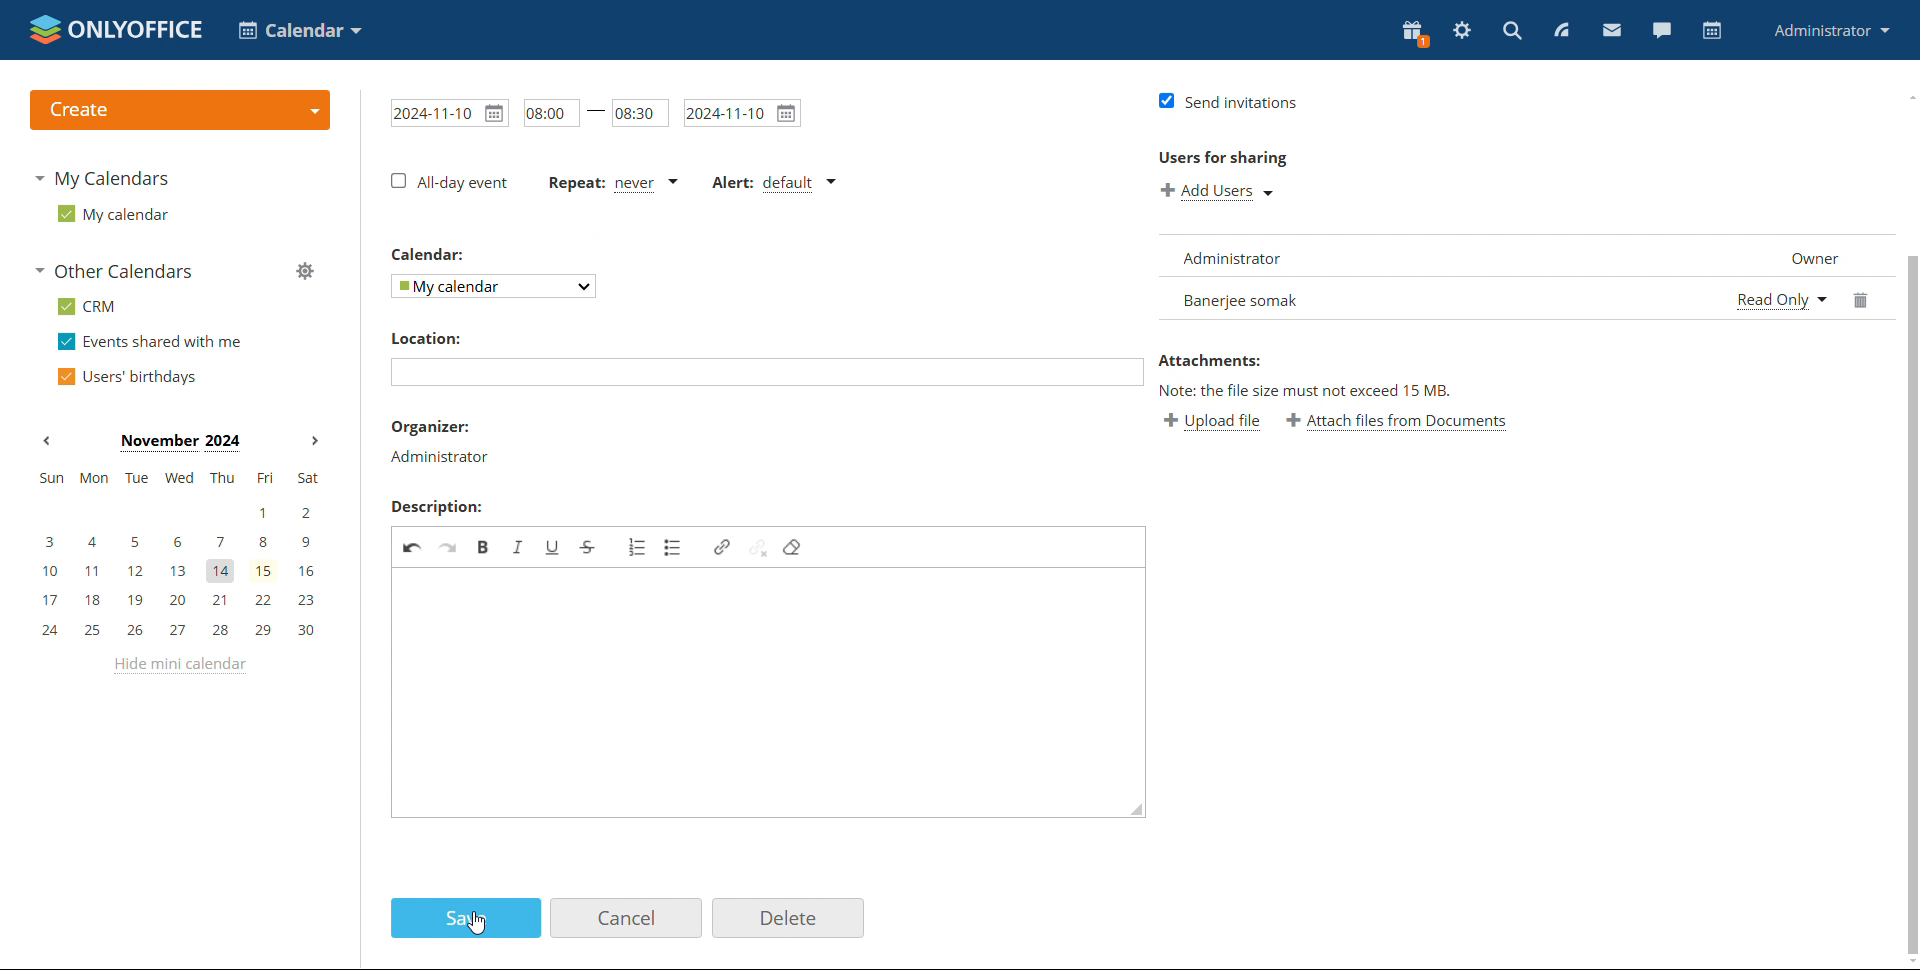 Image resolution: width=1920 pixels, height=970 pixels. What do you see at coordinates (746, 378) in the screenshot?
I see `add location` at bounding box center [746, 378].